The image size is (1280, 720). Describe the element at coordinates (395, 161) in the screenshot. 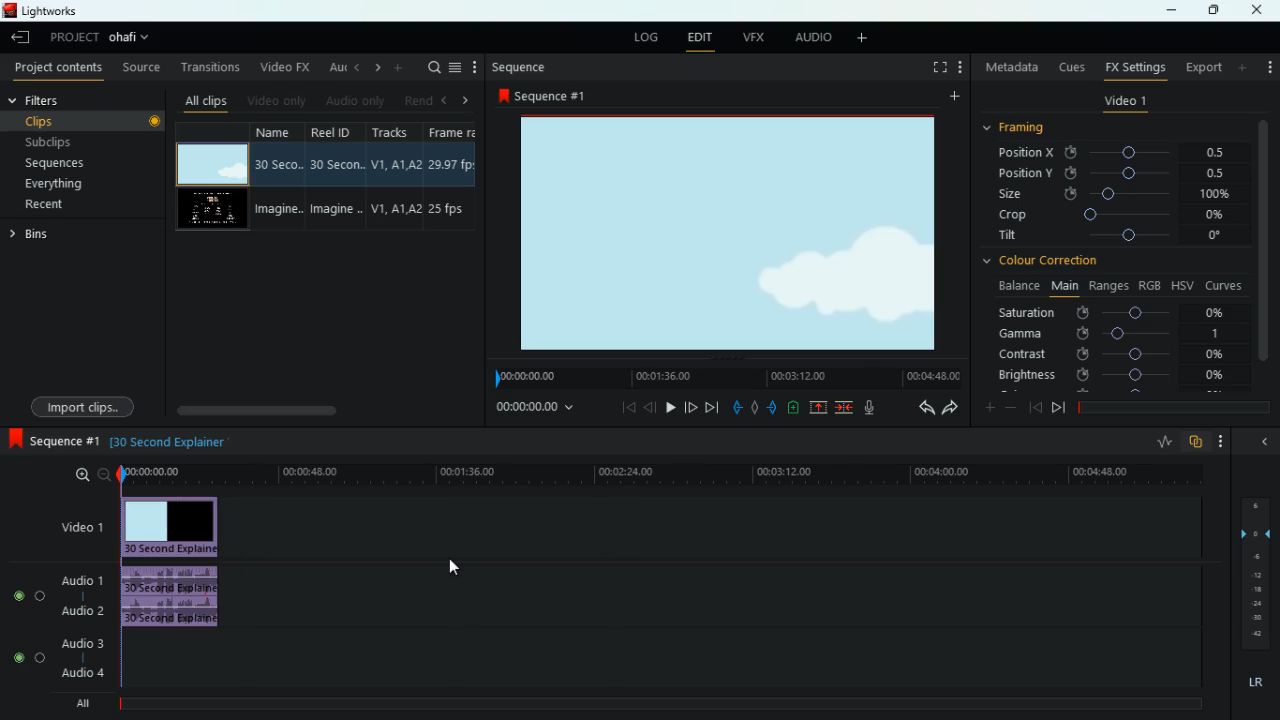

I see `V1, A1, A2` at that location.